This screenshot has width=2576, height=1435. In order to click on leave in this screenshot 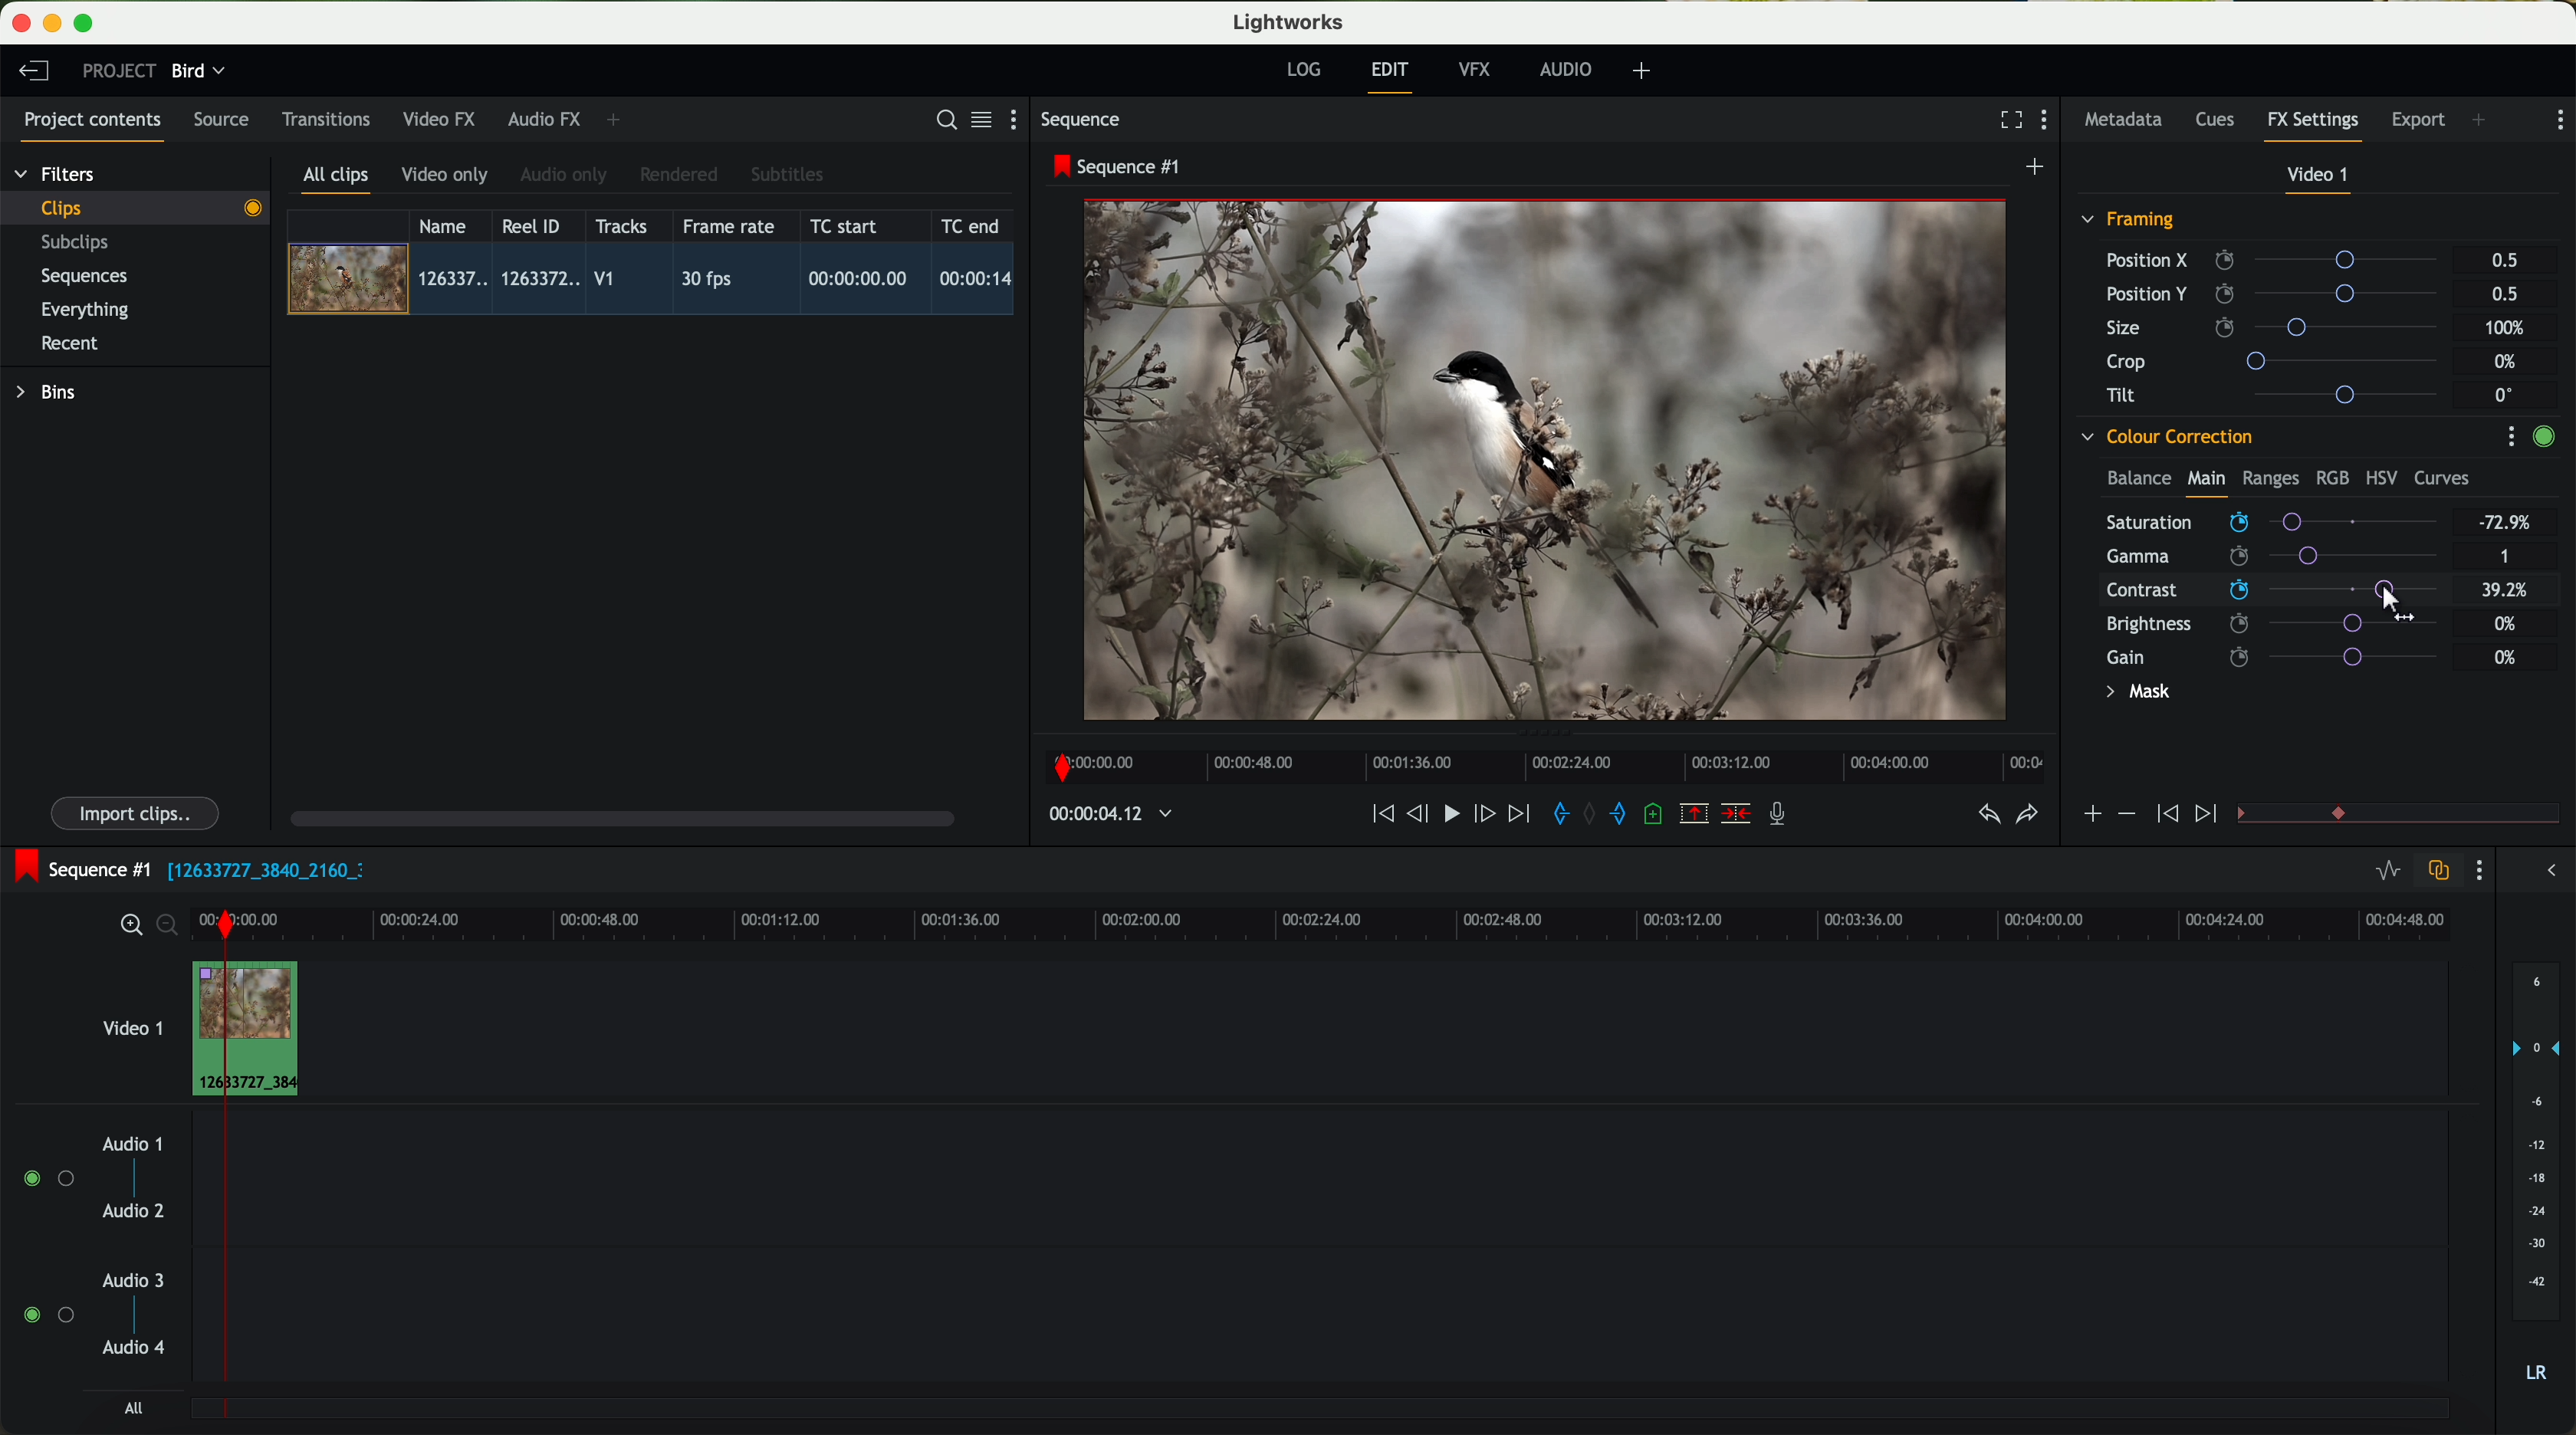, I will do `click(33, 72)`.